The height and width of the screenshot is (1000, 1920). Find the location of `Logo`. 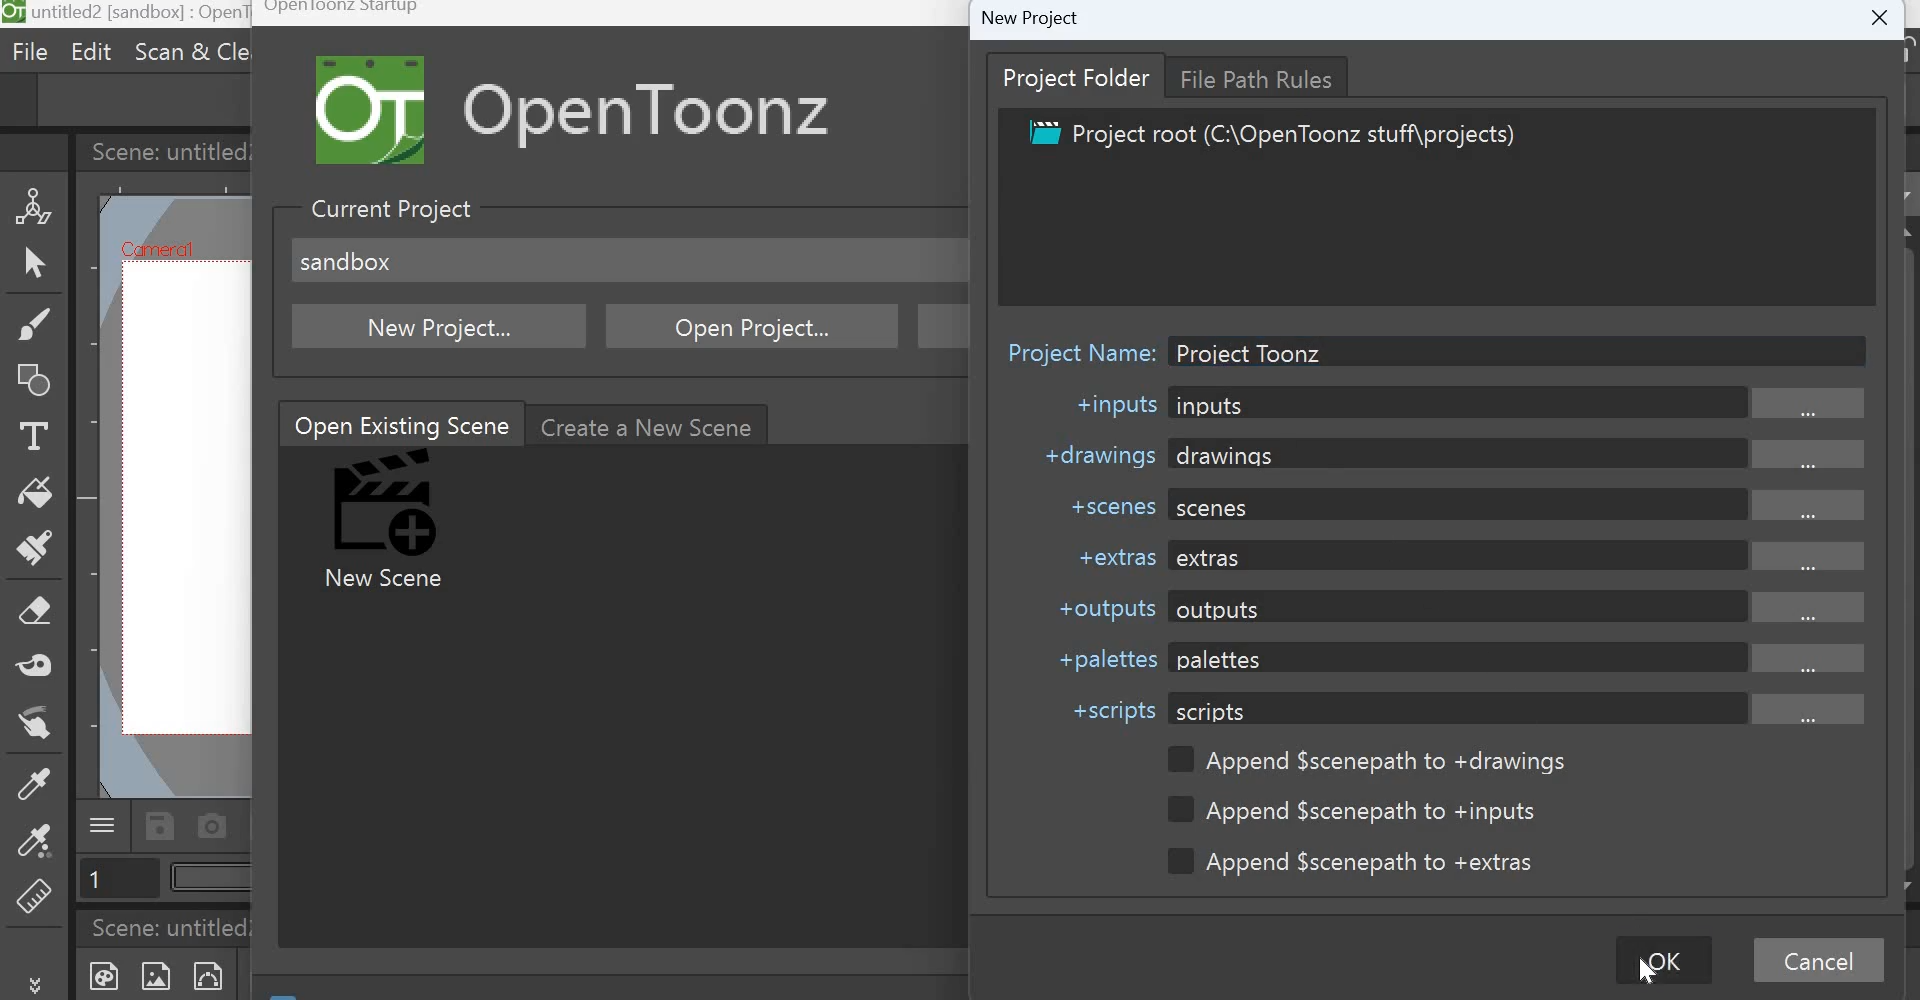

Logo is located at coordinates (376, 110).